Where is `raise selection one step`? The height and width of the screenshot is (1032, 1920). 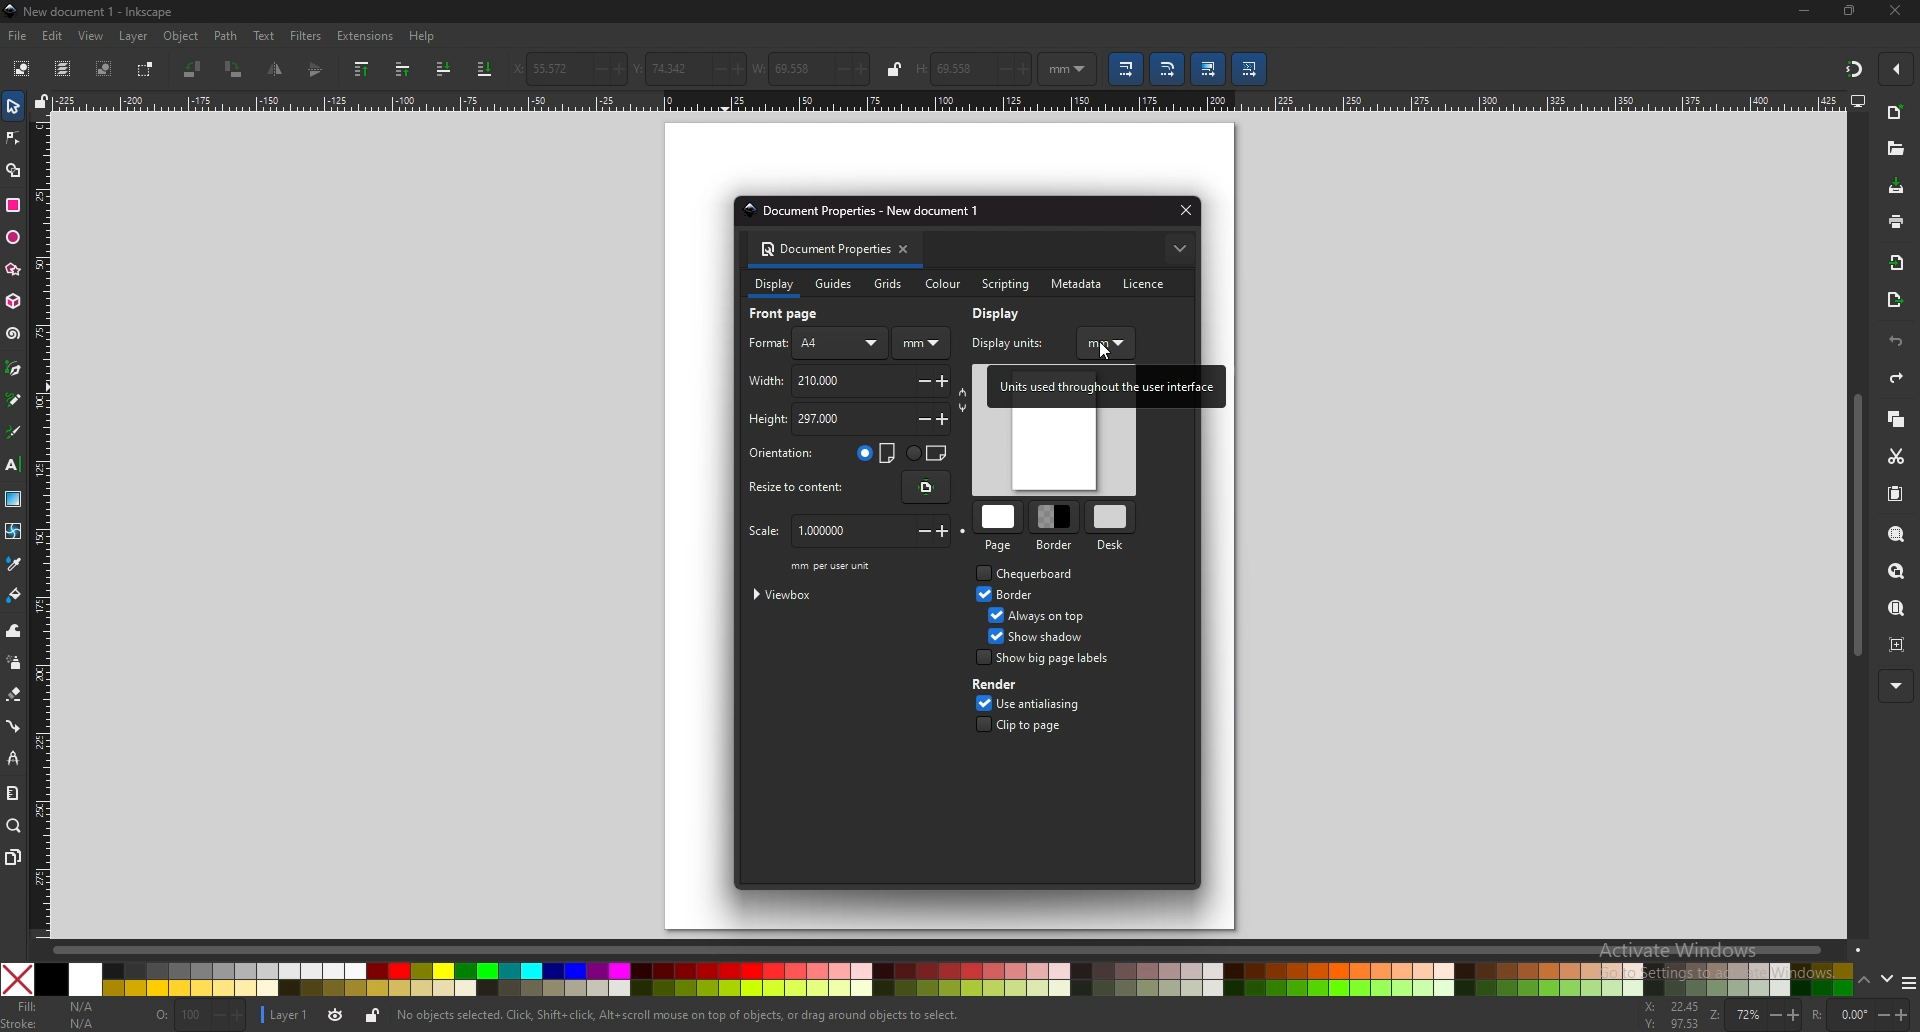 raise selection one step is located at coordinates (405, 70).